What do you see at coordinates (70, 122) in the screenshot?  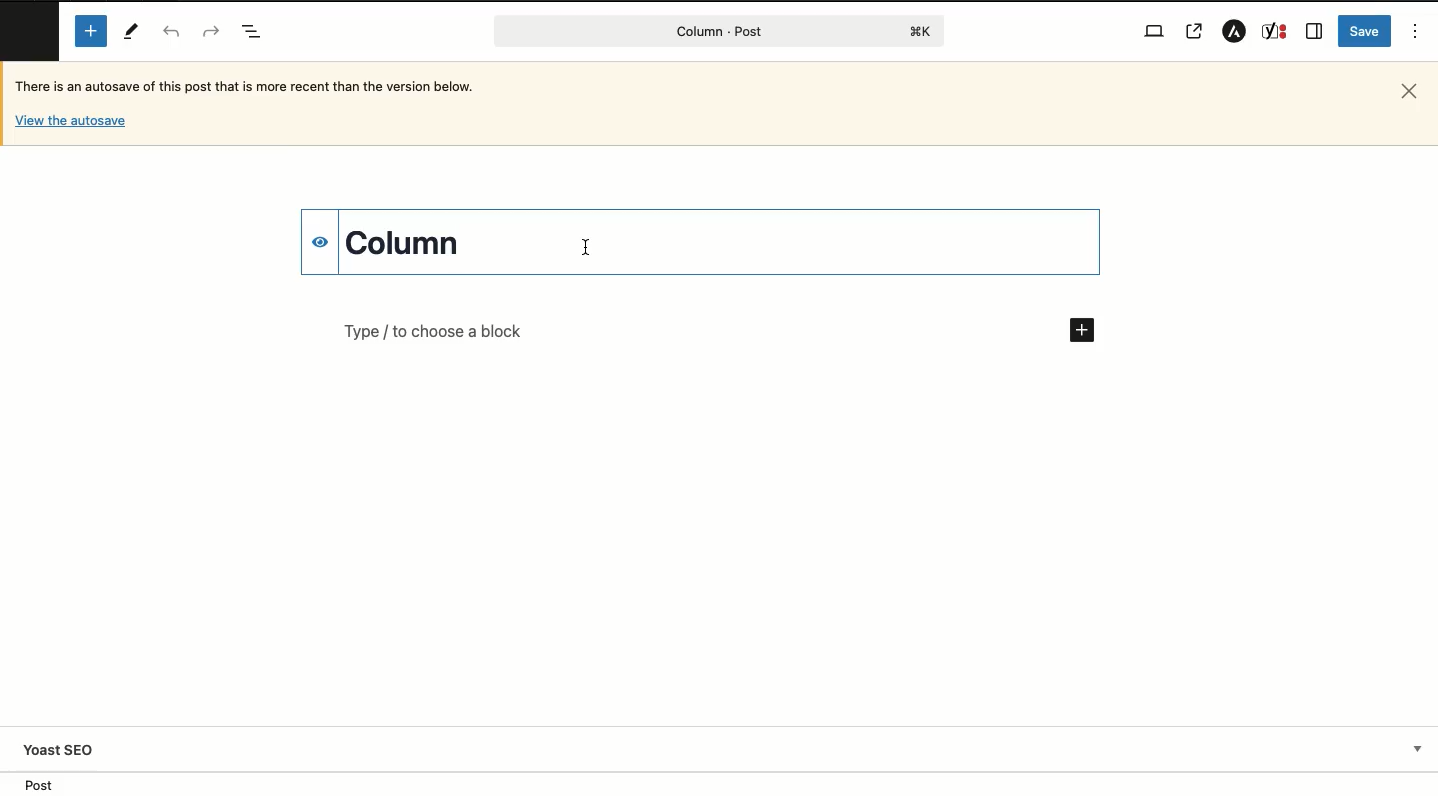 I see `` at bounding box center [70, 122].